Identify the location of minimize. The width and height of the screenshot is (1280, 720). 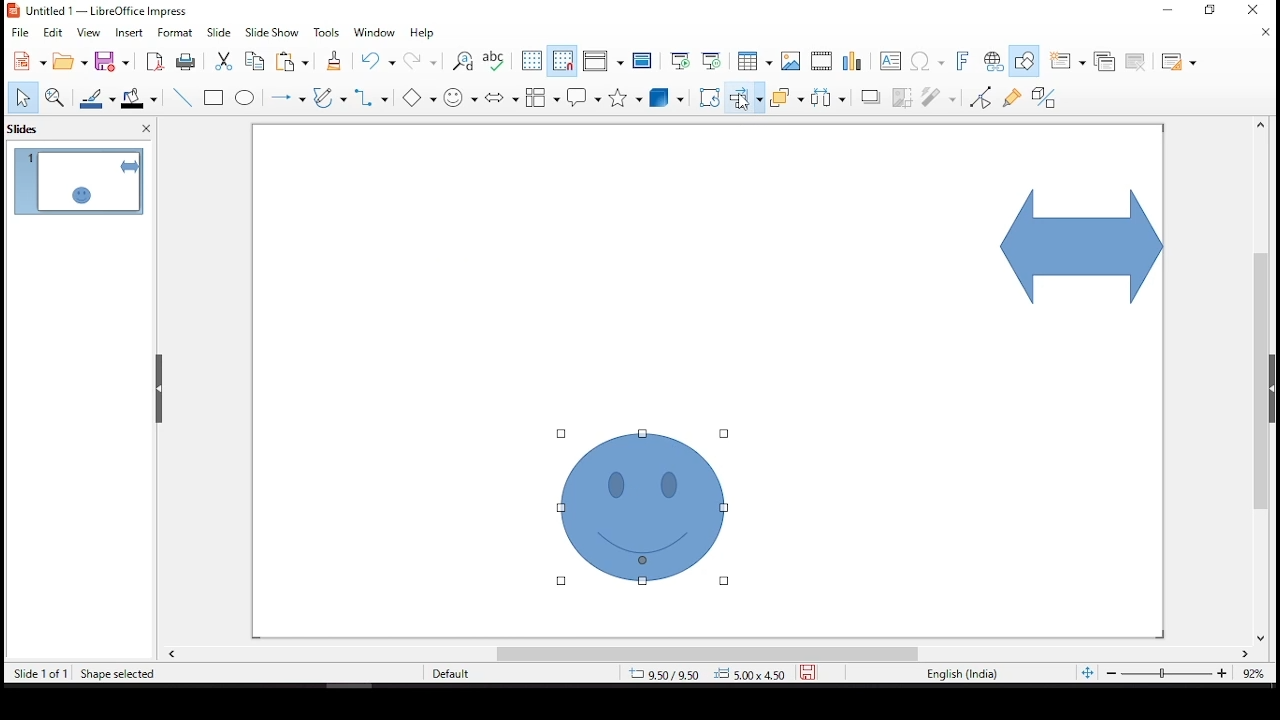
(1212, 11).